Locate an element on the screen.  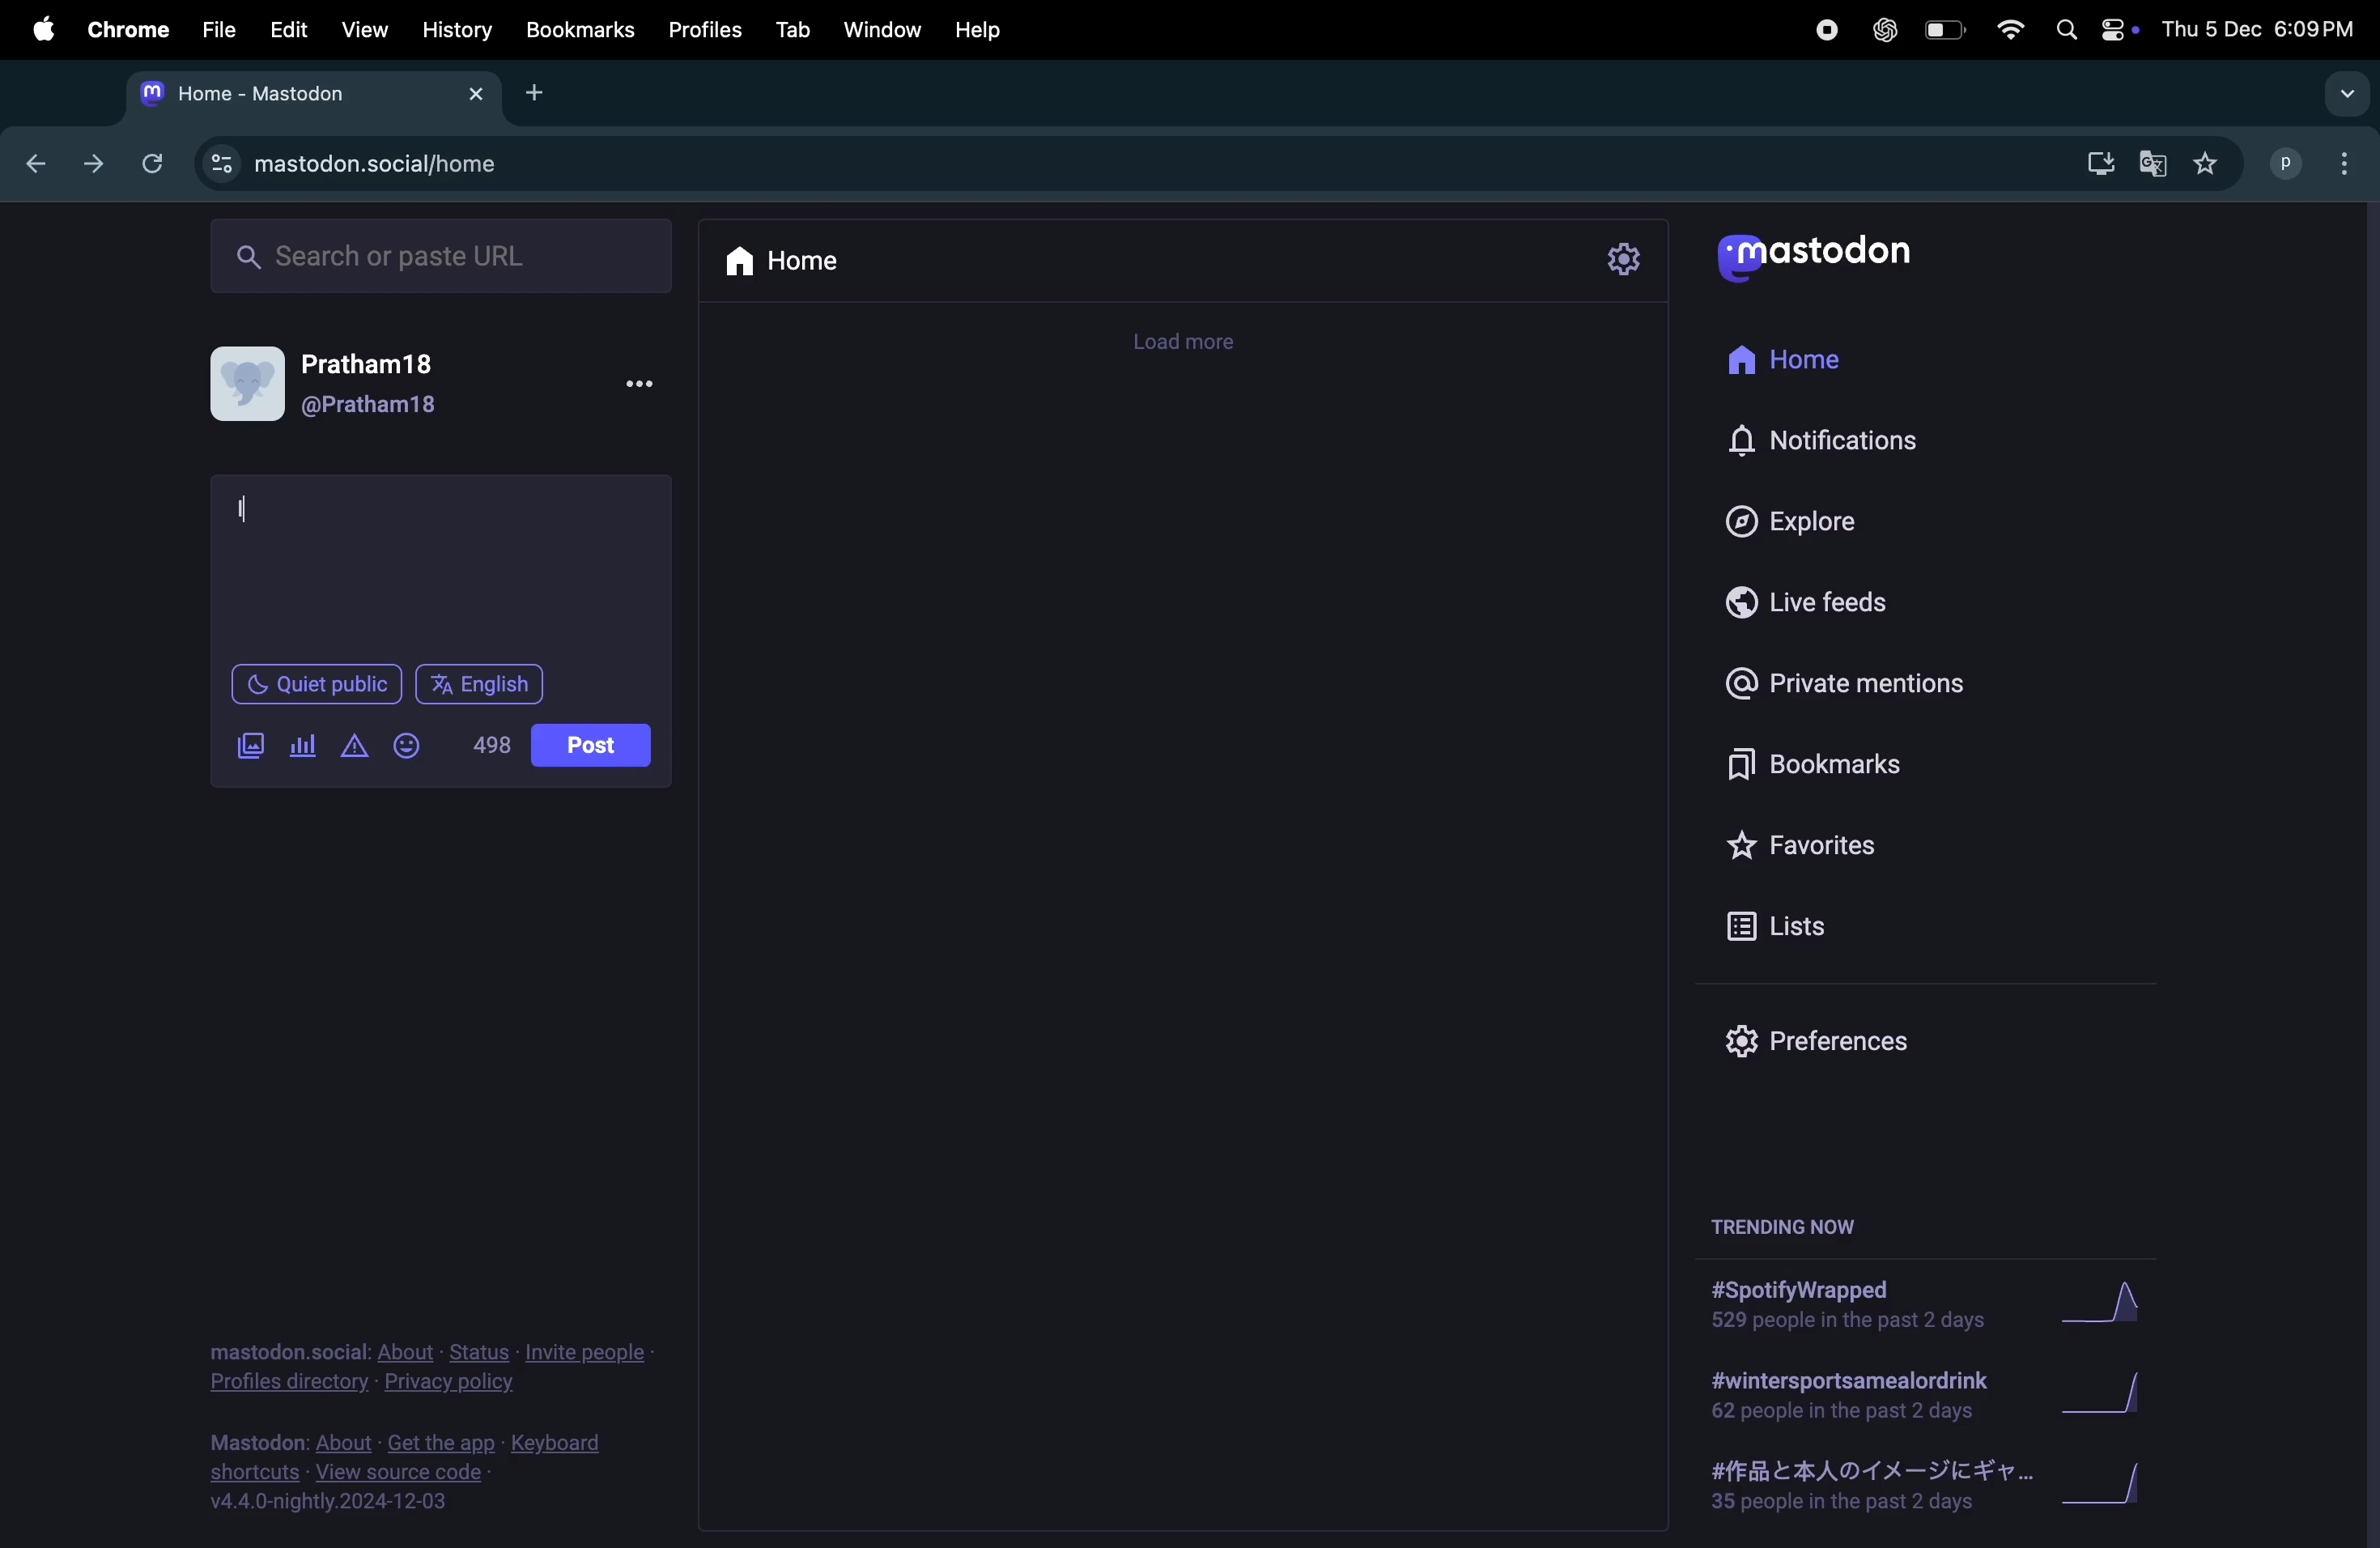
search bar is located at coordinates (438, 254).